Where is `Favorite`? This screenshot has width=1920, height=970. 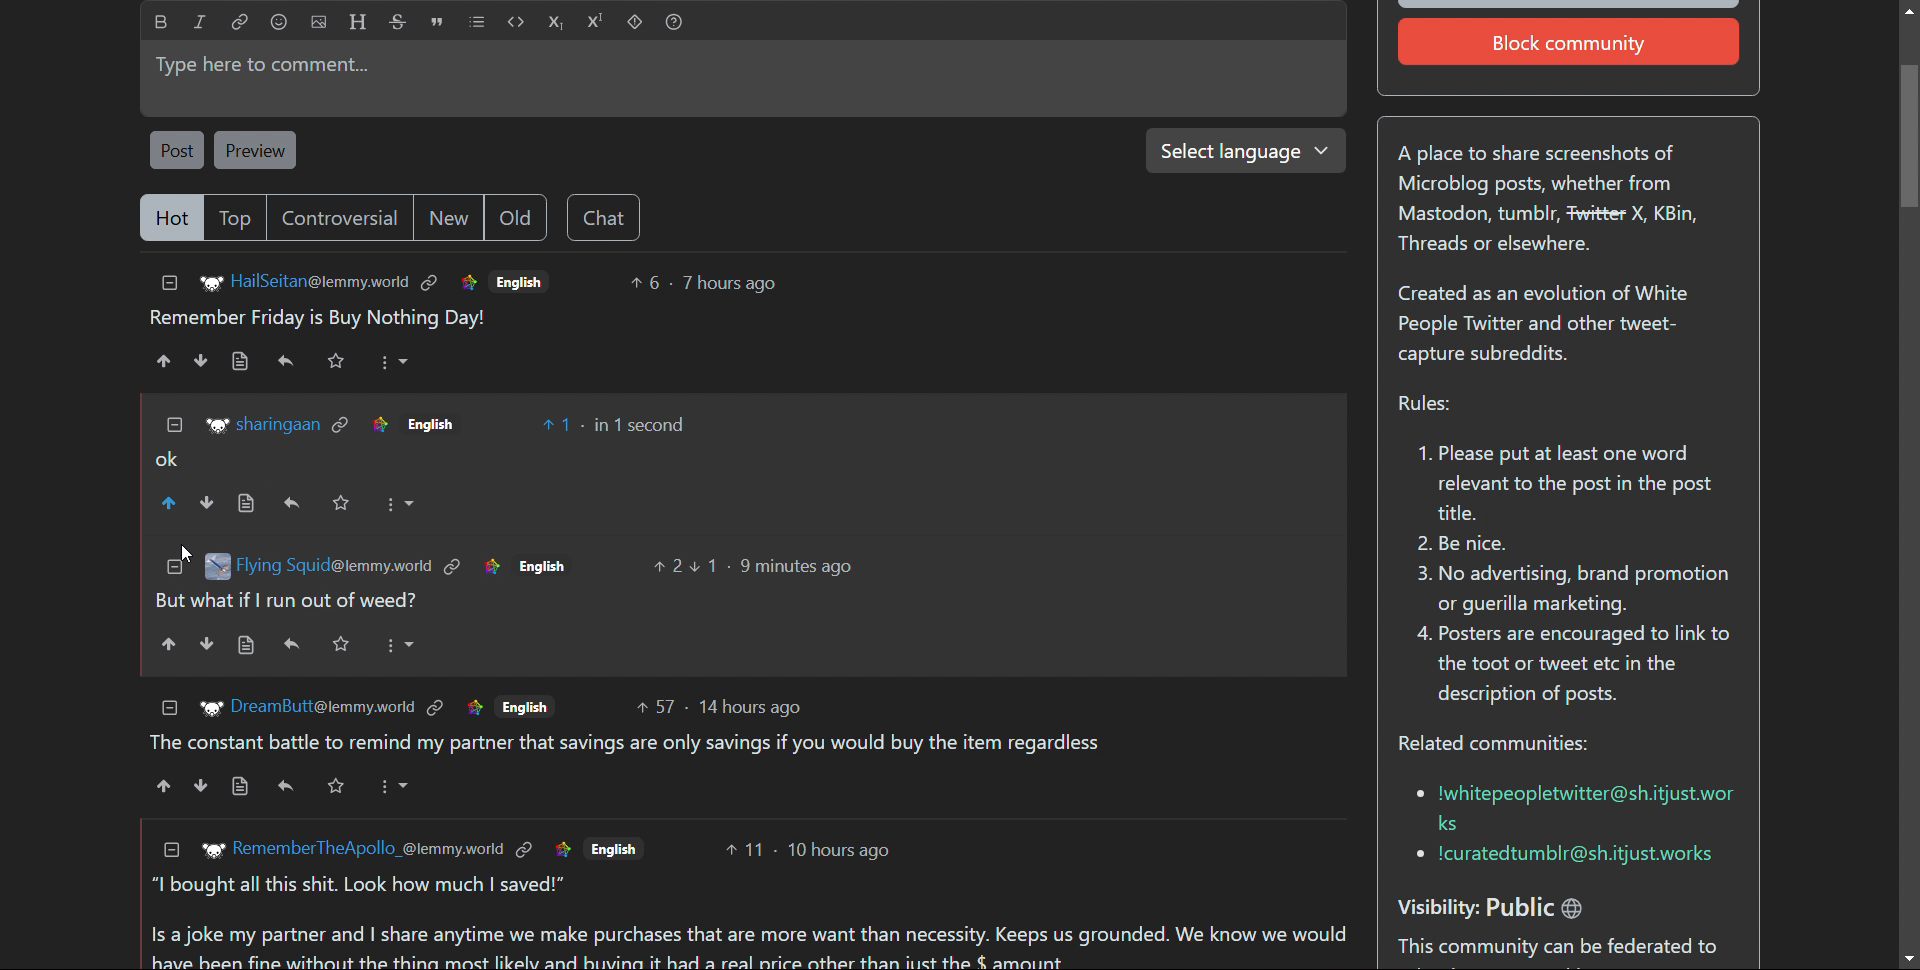 Favorite is located at coordinates (344, 644).